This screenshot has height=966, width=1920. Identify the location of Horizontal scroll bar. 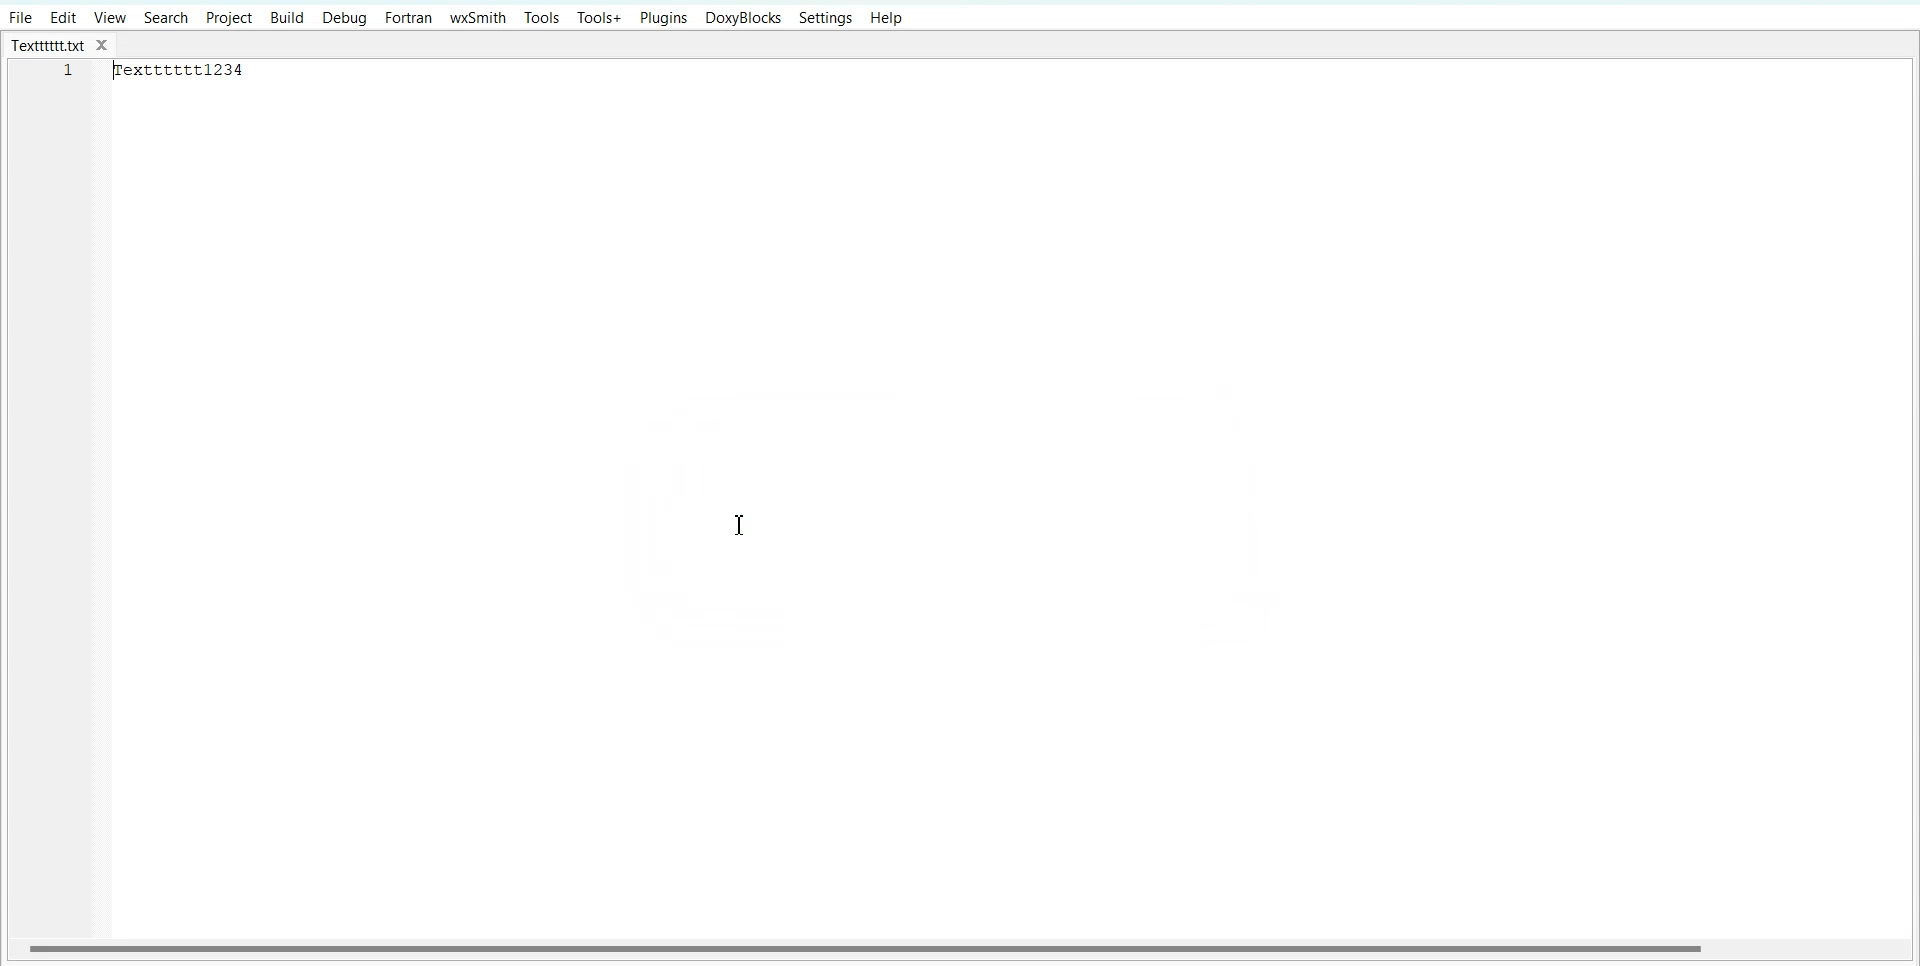
(868, 947).